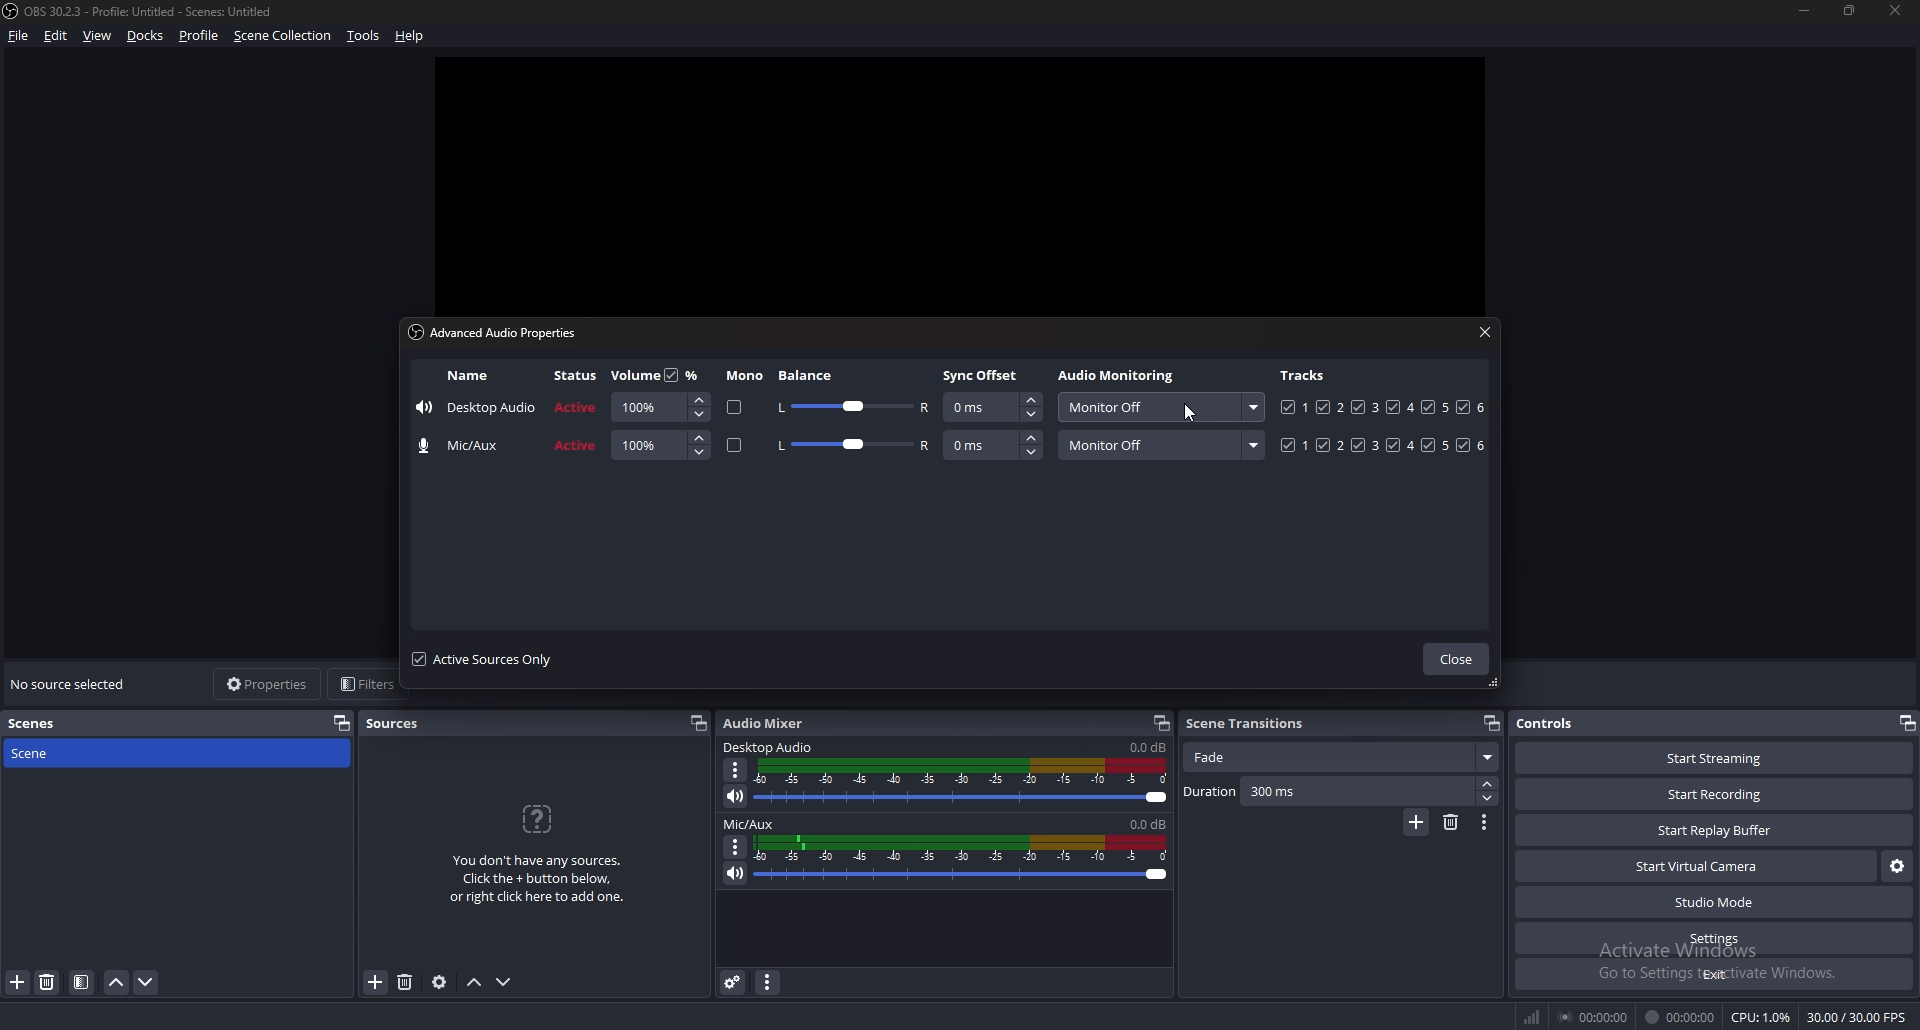 Image resolution: width=1920 pixels, height=1030 pixels. Describe the element at coordinates (477, 982) in the screenshot. I see `move source up` at that location.